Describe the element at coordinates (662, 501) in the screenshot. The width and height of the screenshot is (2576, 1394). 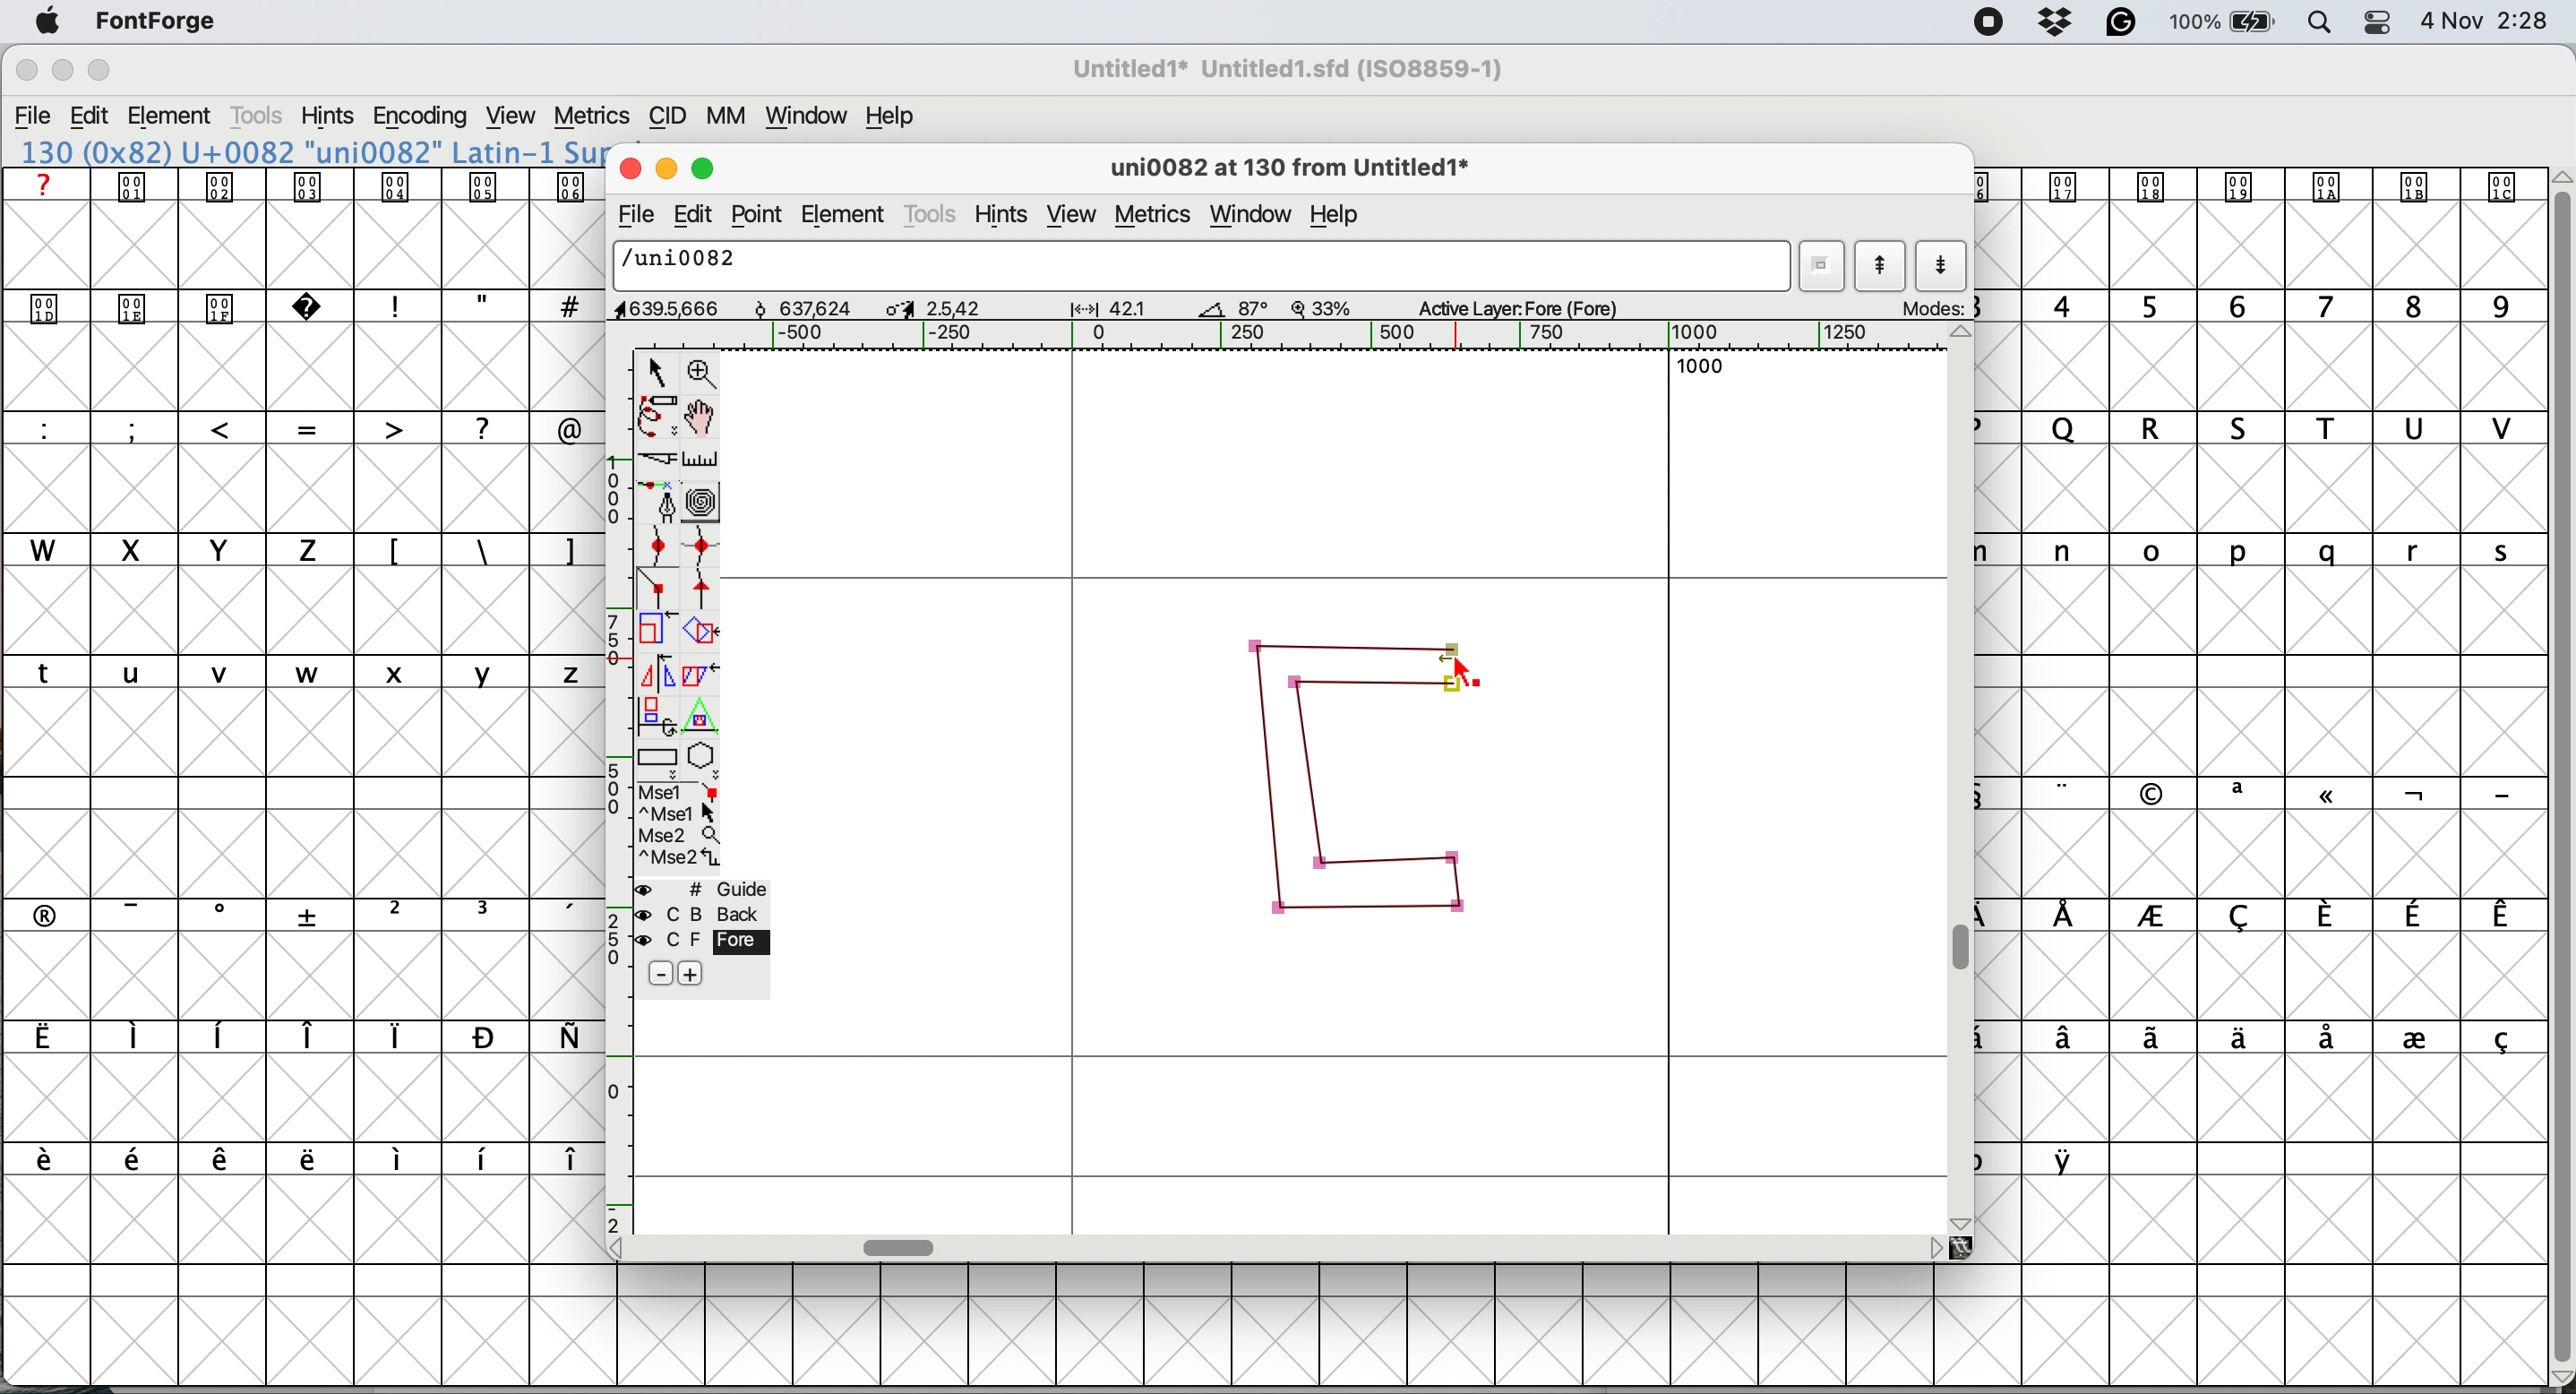
I see `add a point and drag out its control points` at that location.